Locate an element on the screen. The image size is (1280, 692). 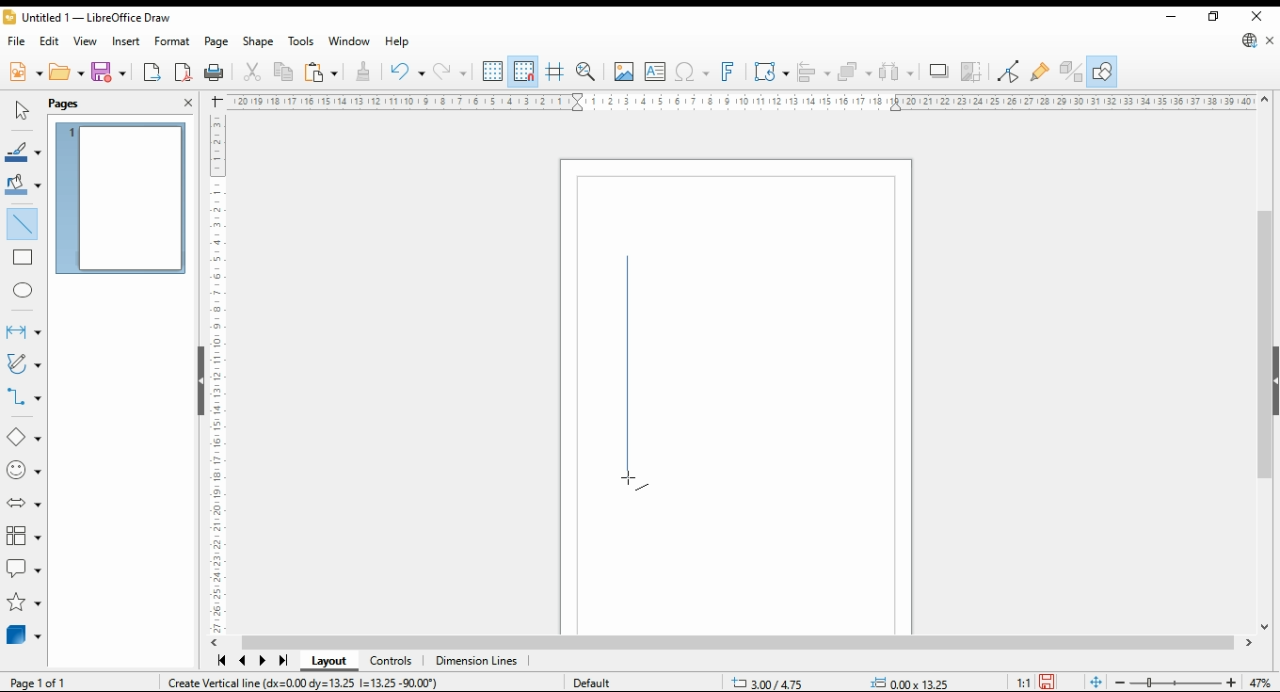
show gluepoint functions is located at coordinates (1040, 70).